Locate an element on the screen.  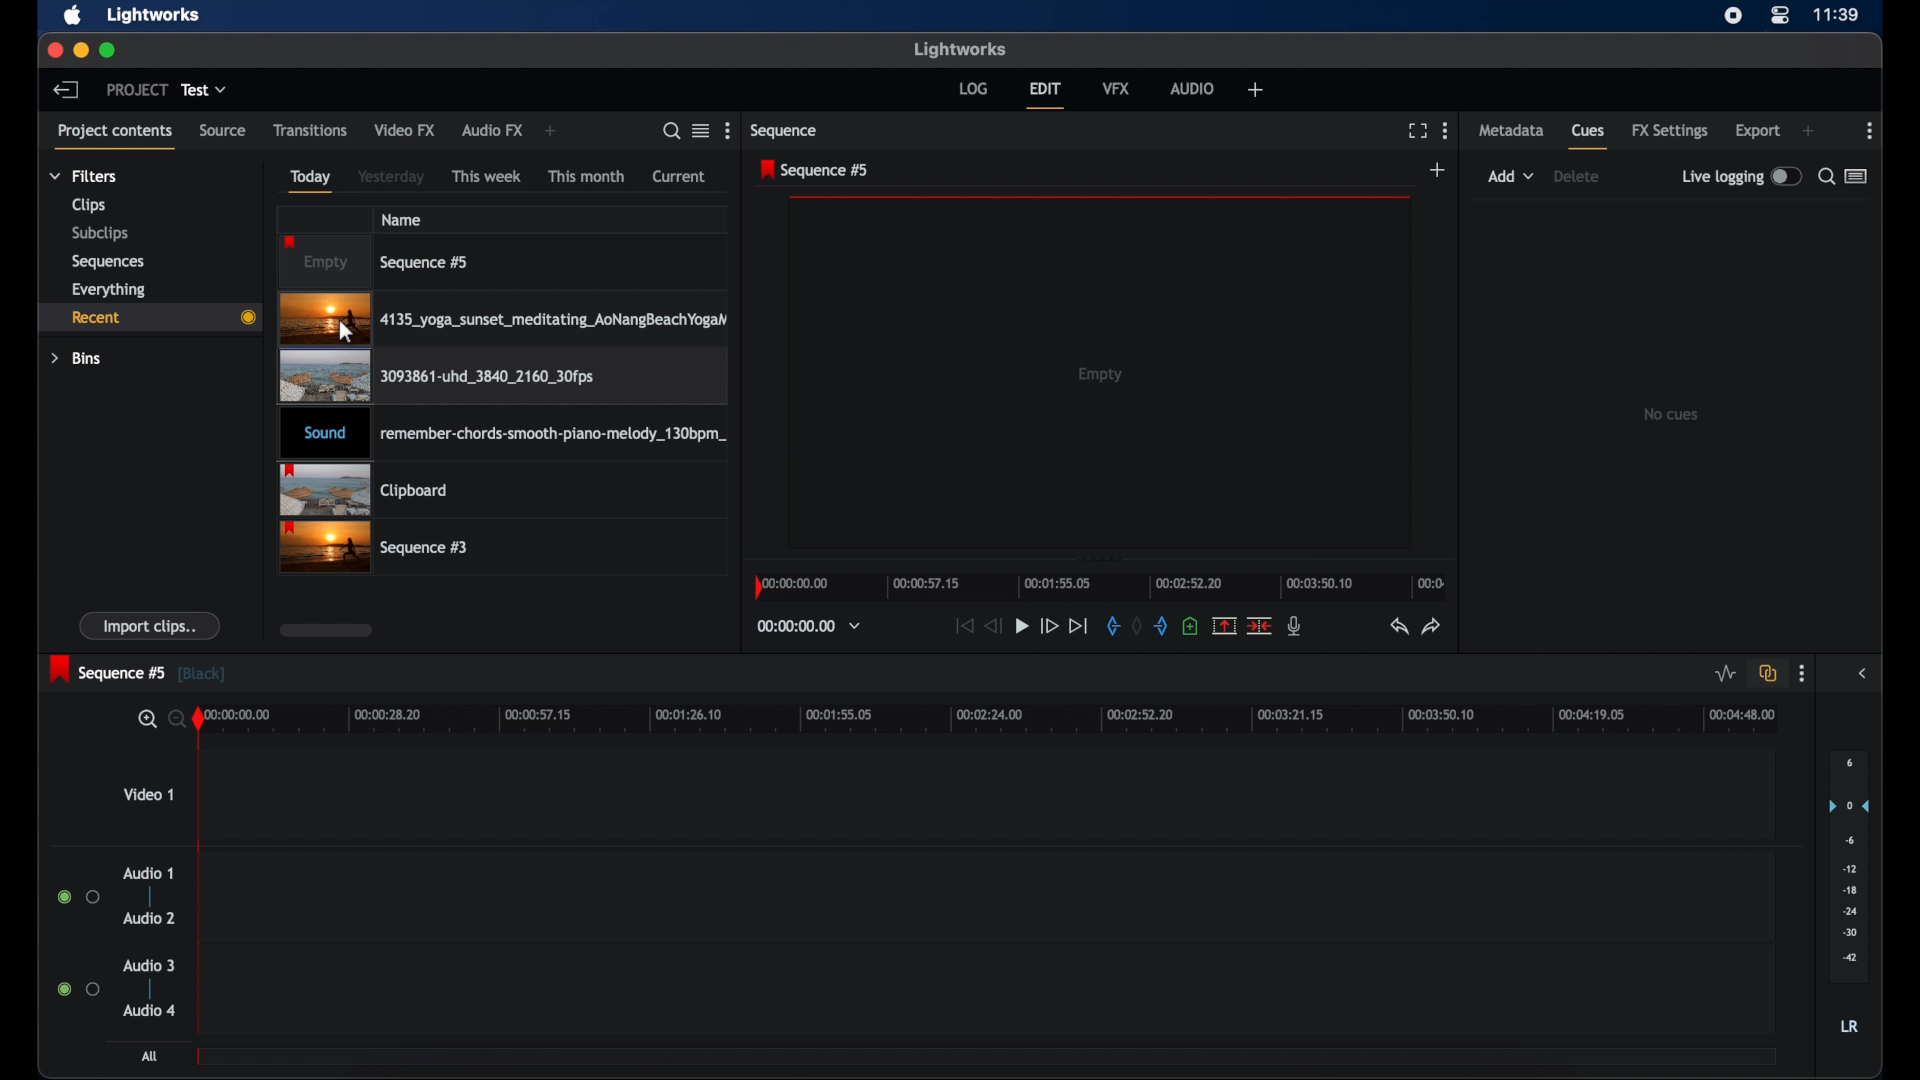
vfx is located at coordinates (1117, 90).